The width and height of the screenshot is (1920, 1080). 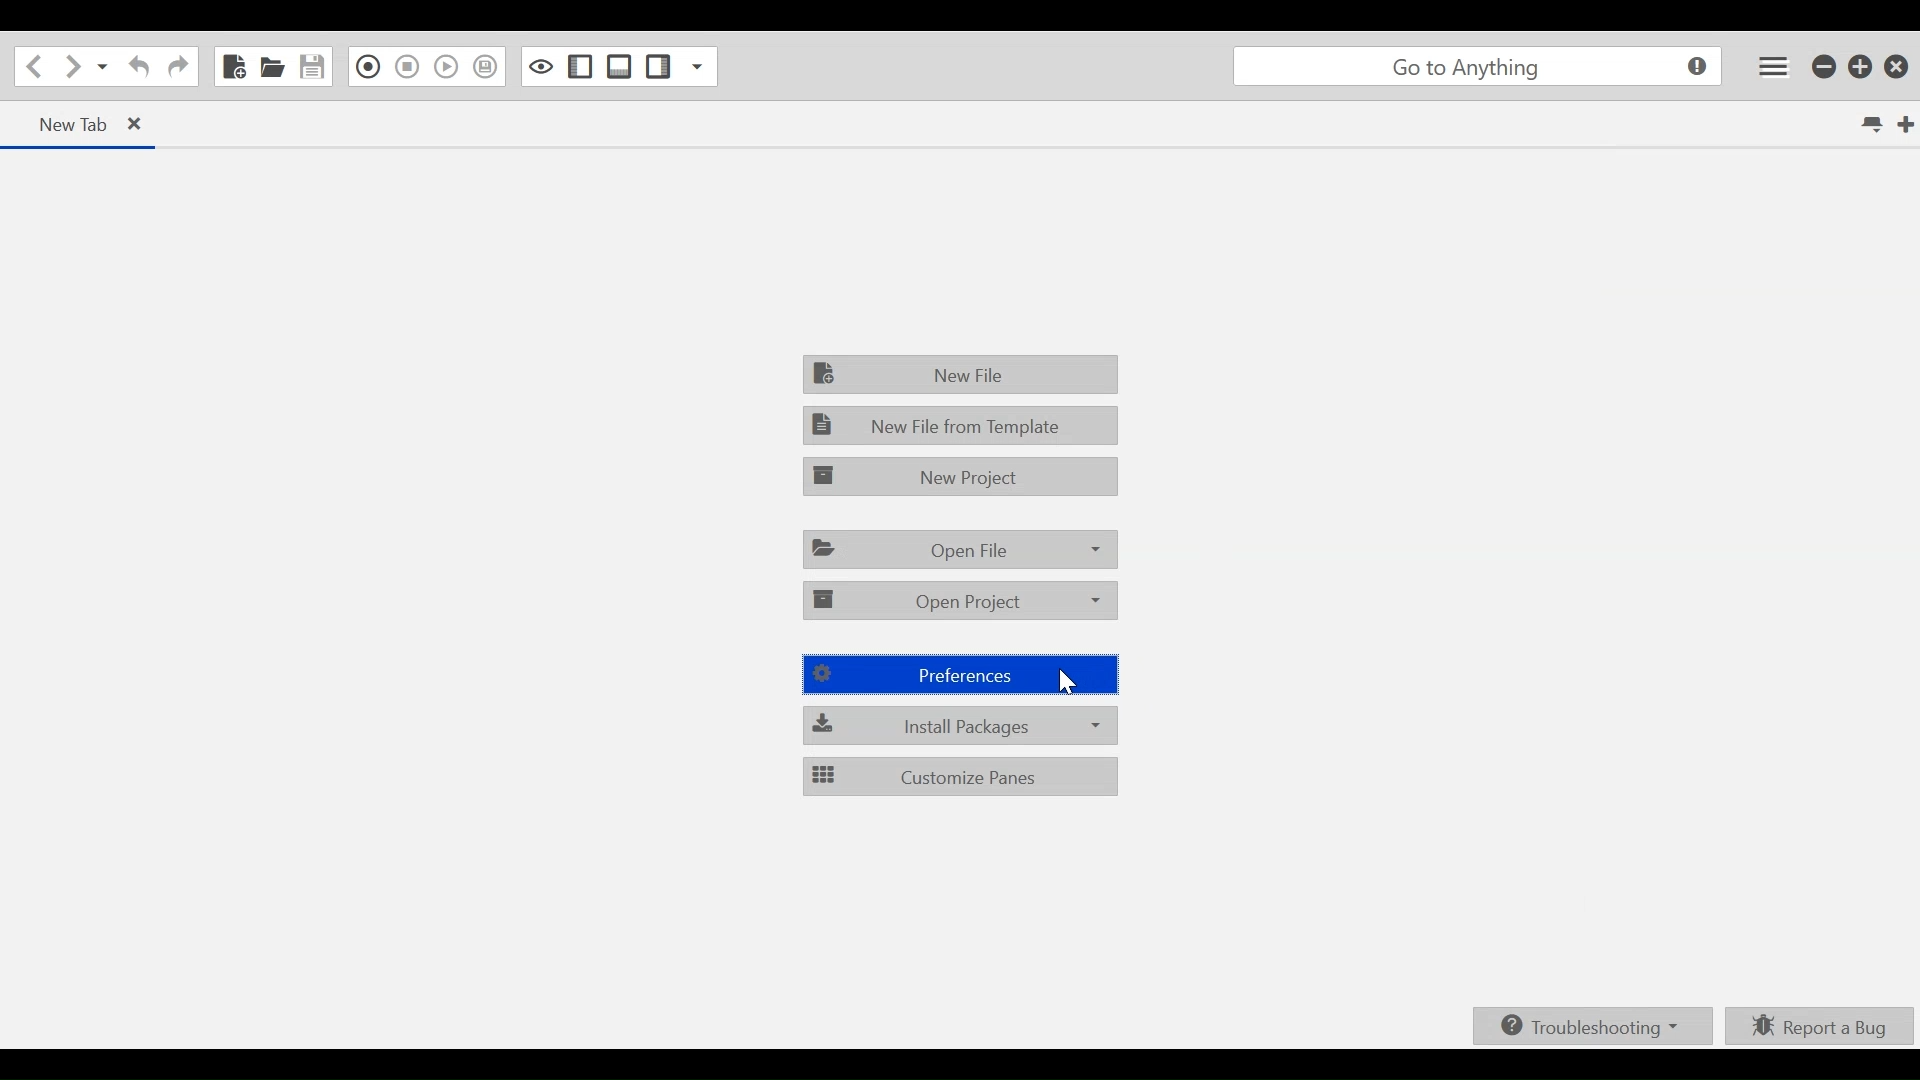 What do you see at coordinates (619, 66) in the screenshot?
I see `Show/Hide Bottom Pane` at bounding box center [619, 66].